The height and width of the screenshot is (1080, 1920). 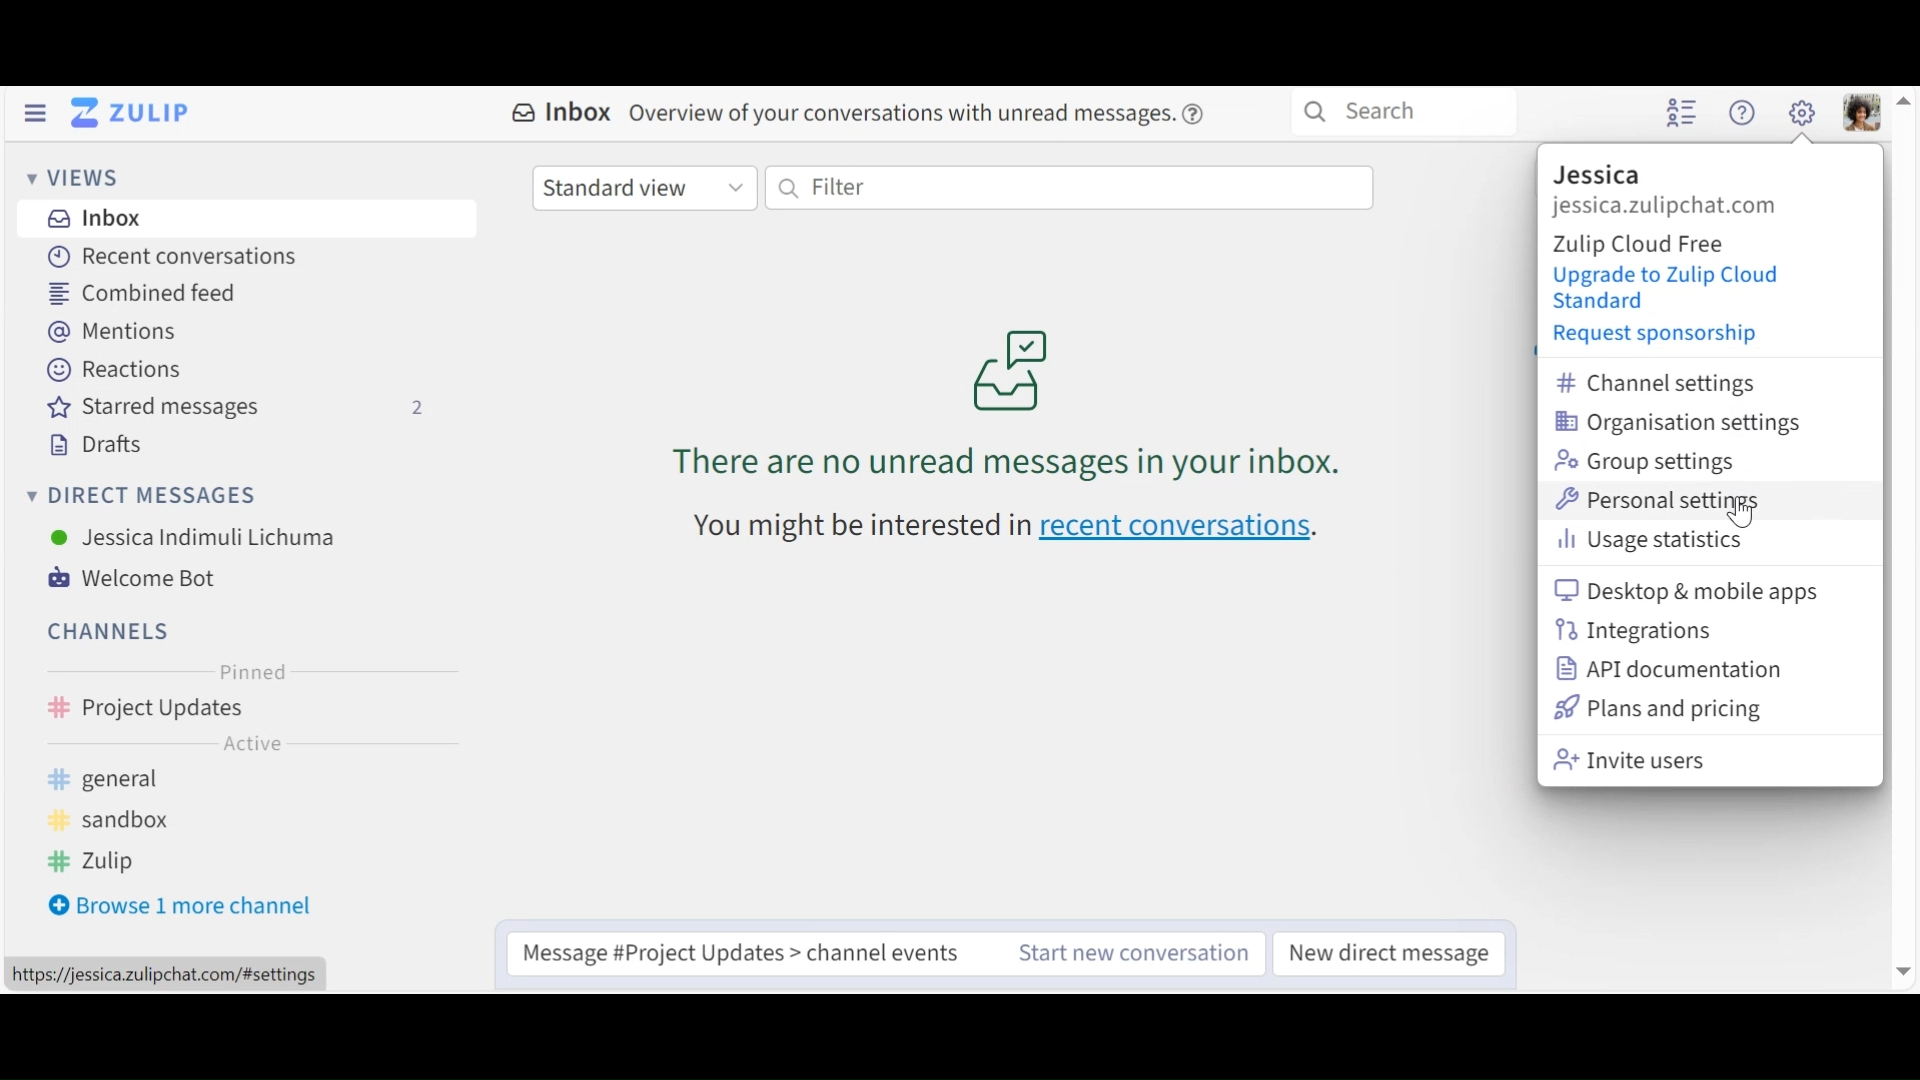 I want to click on Direct Messages, so click(x=141, y=497).